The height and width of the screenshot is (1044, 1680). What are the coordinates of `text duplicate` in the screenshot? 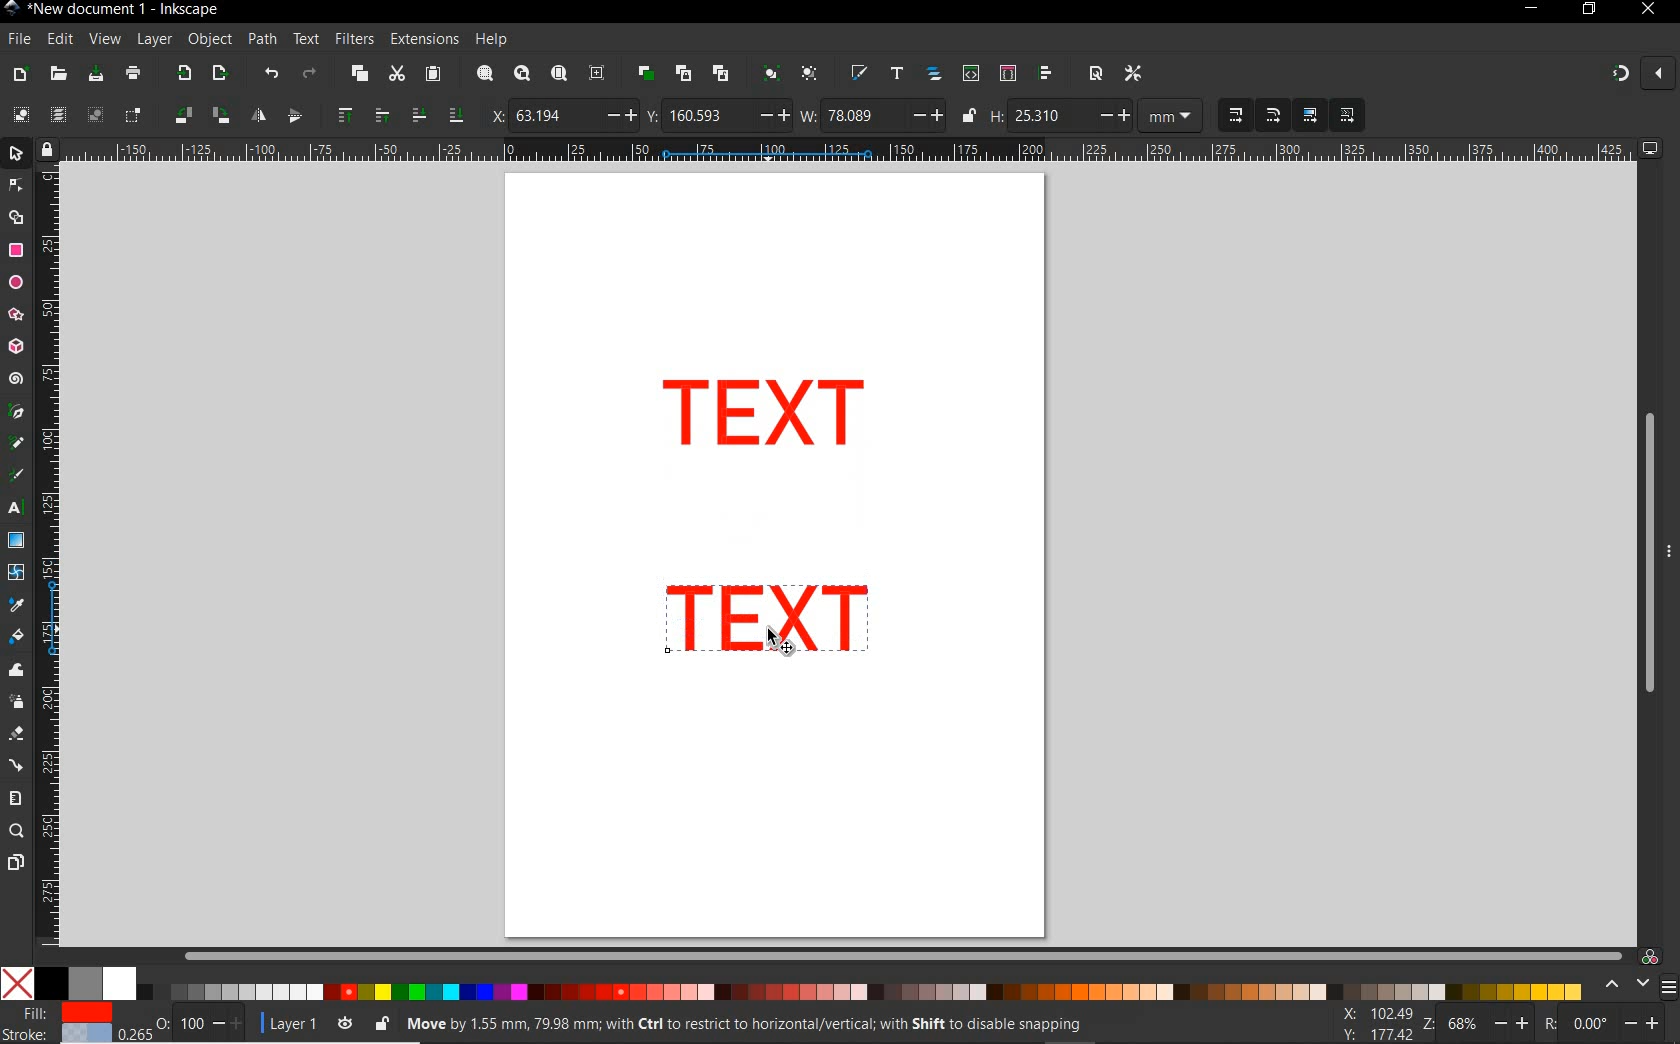 It's located at (773, 621).